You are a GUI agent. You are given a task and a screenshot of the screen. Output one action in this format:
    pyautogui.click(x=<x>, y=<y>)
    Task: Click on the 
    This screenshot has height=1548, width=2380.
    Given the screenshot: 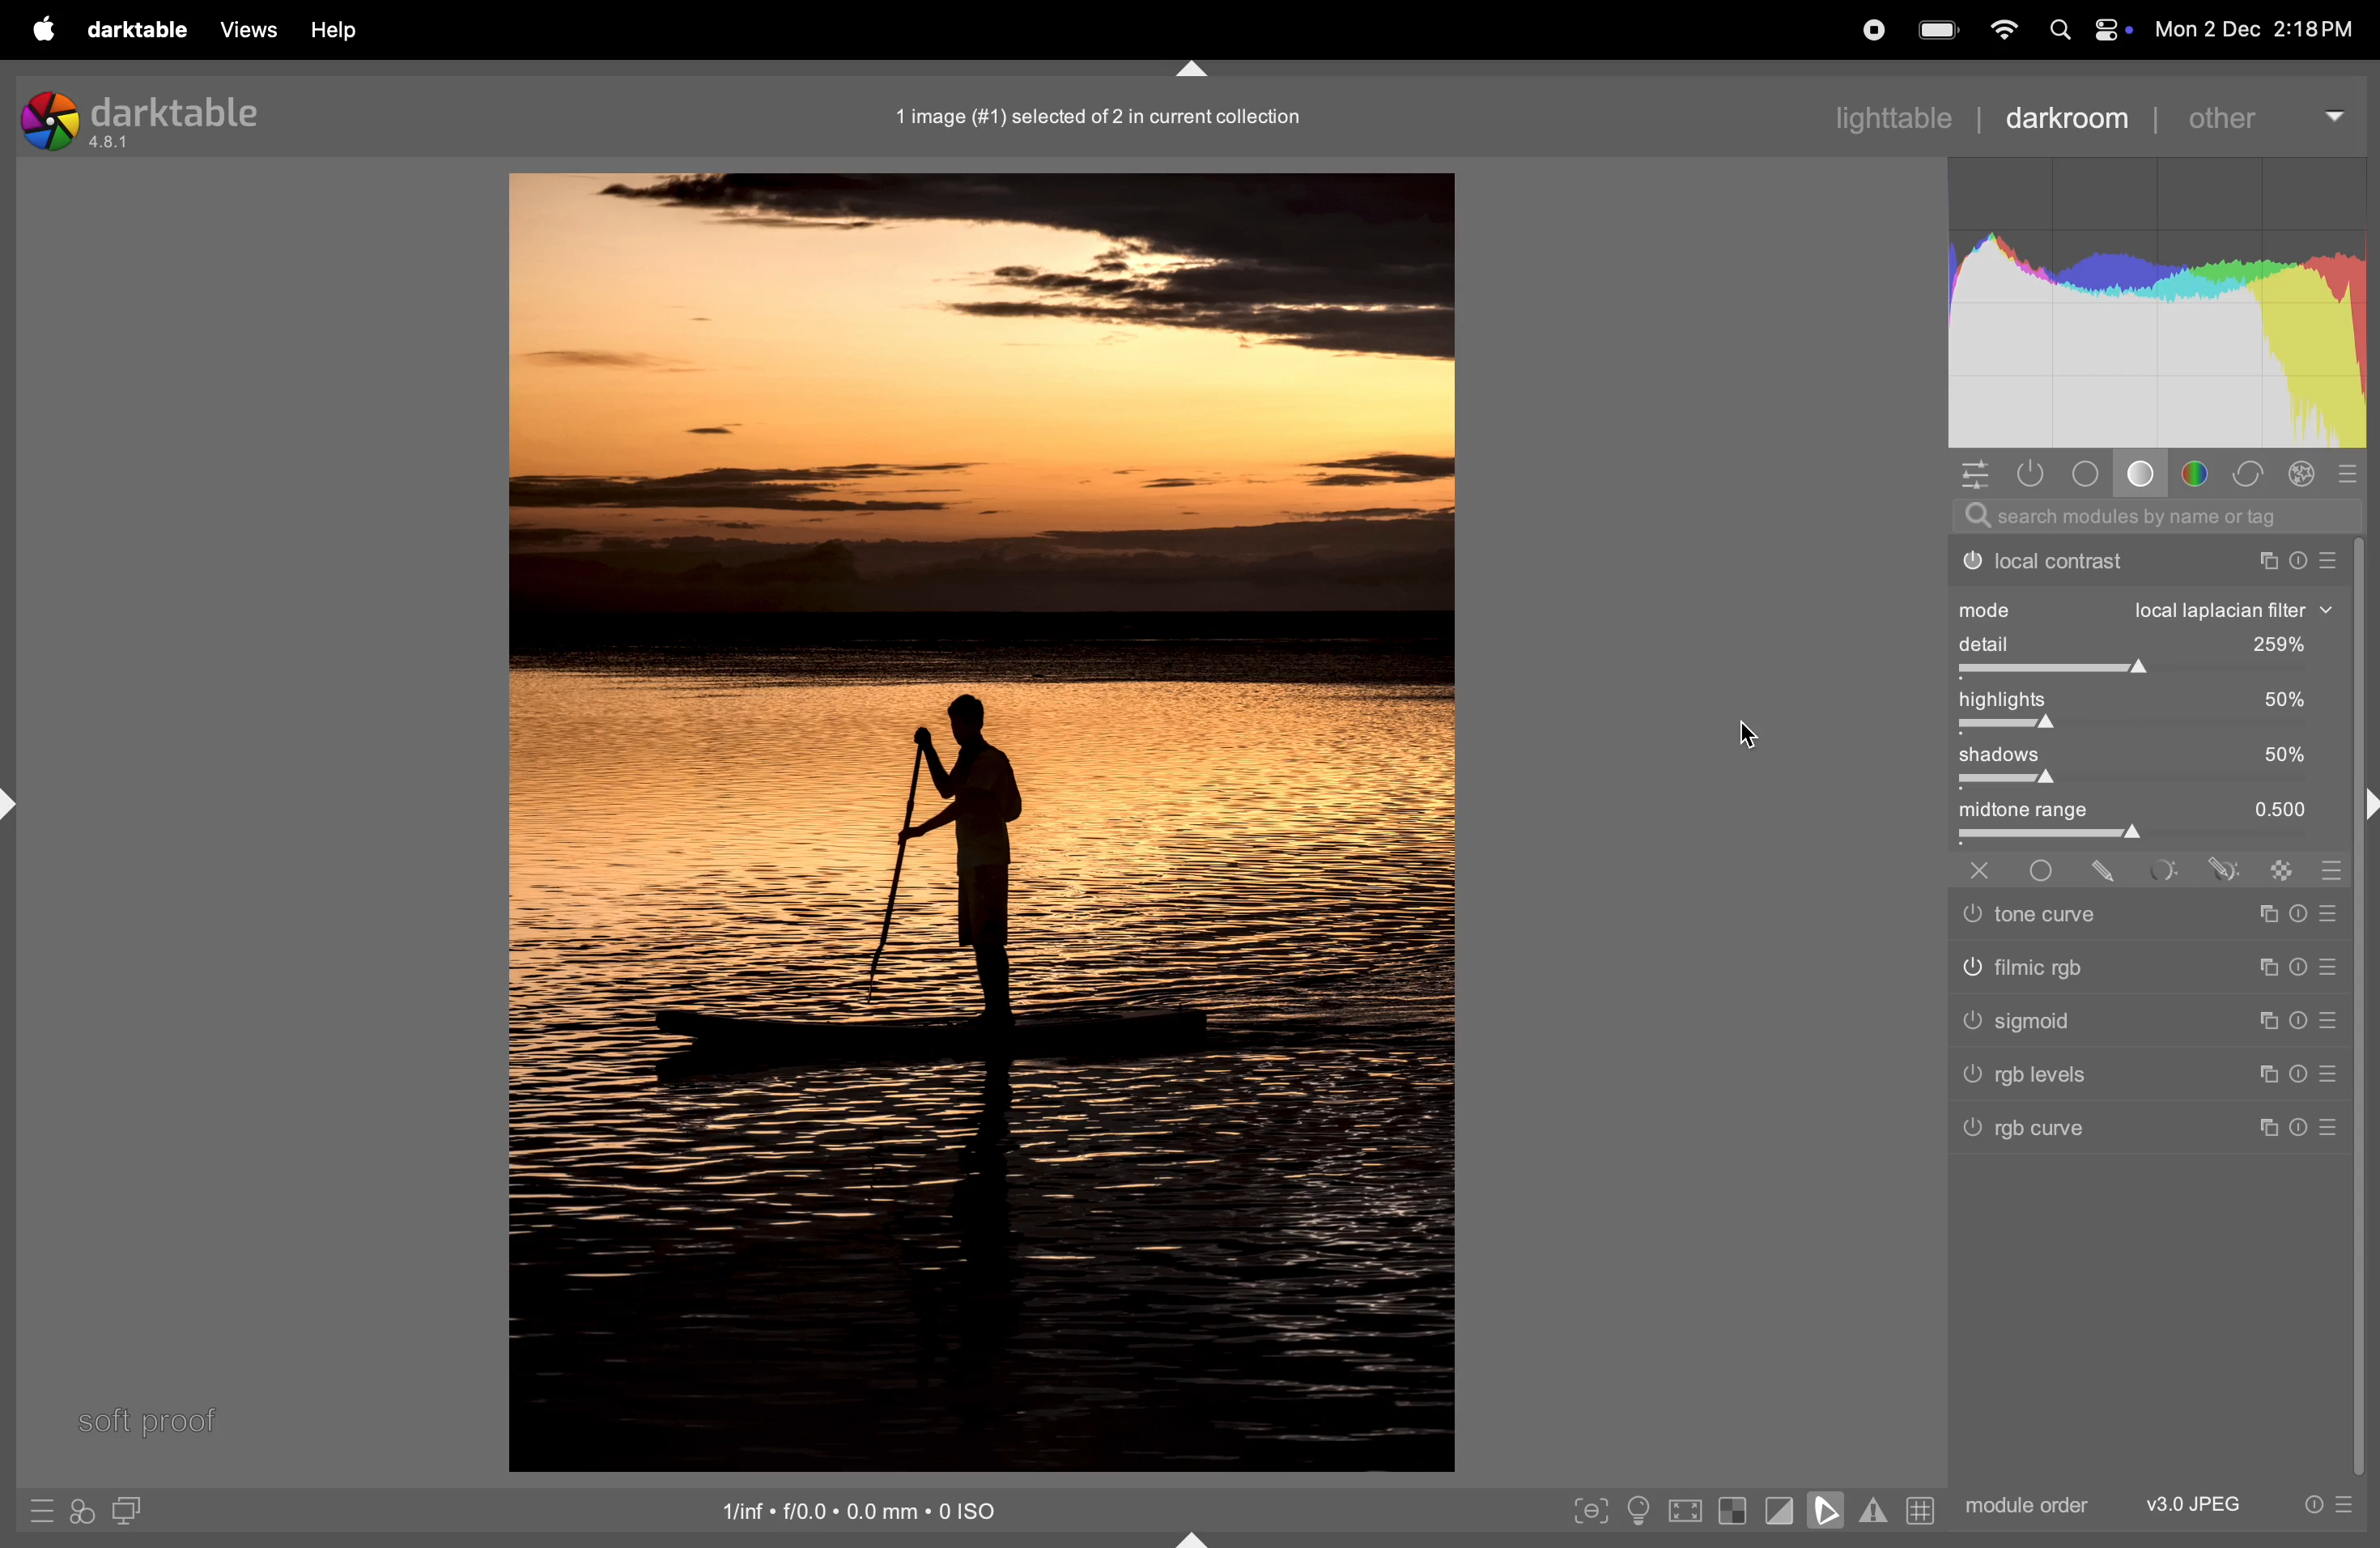 What is the action you would take?
    pyautogui.click(x=2048, y=869)
    